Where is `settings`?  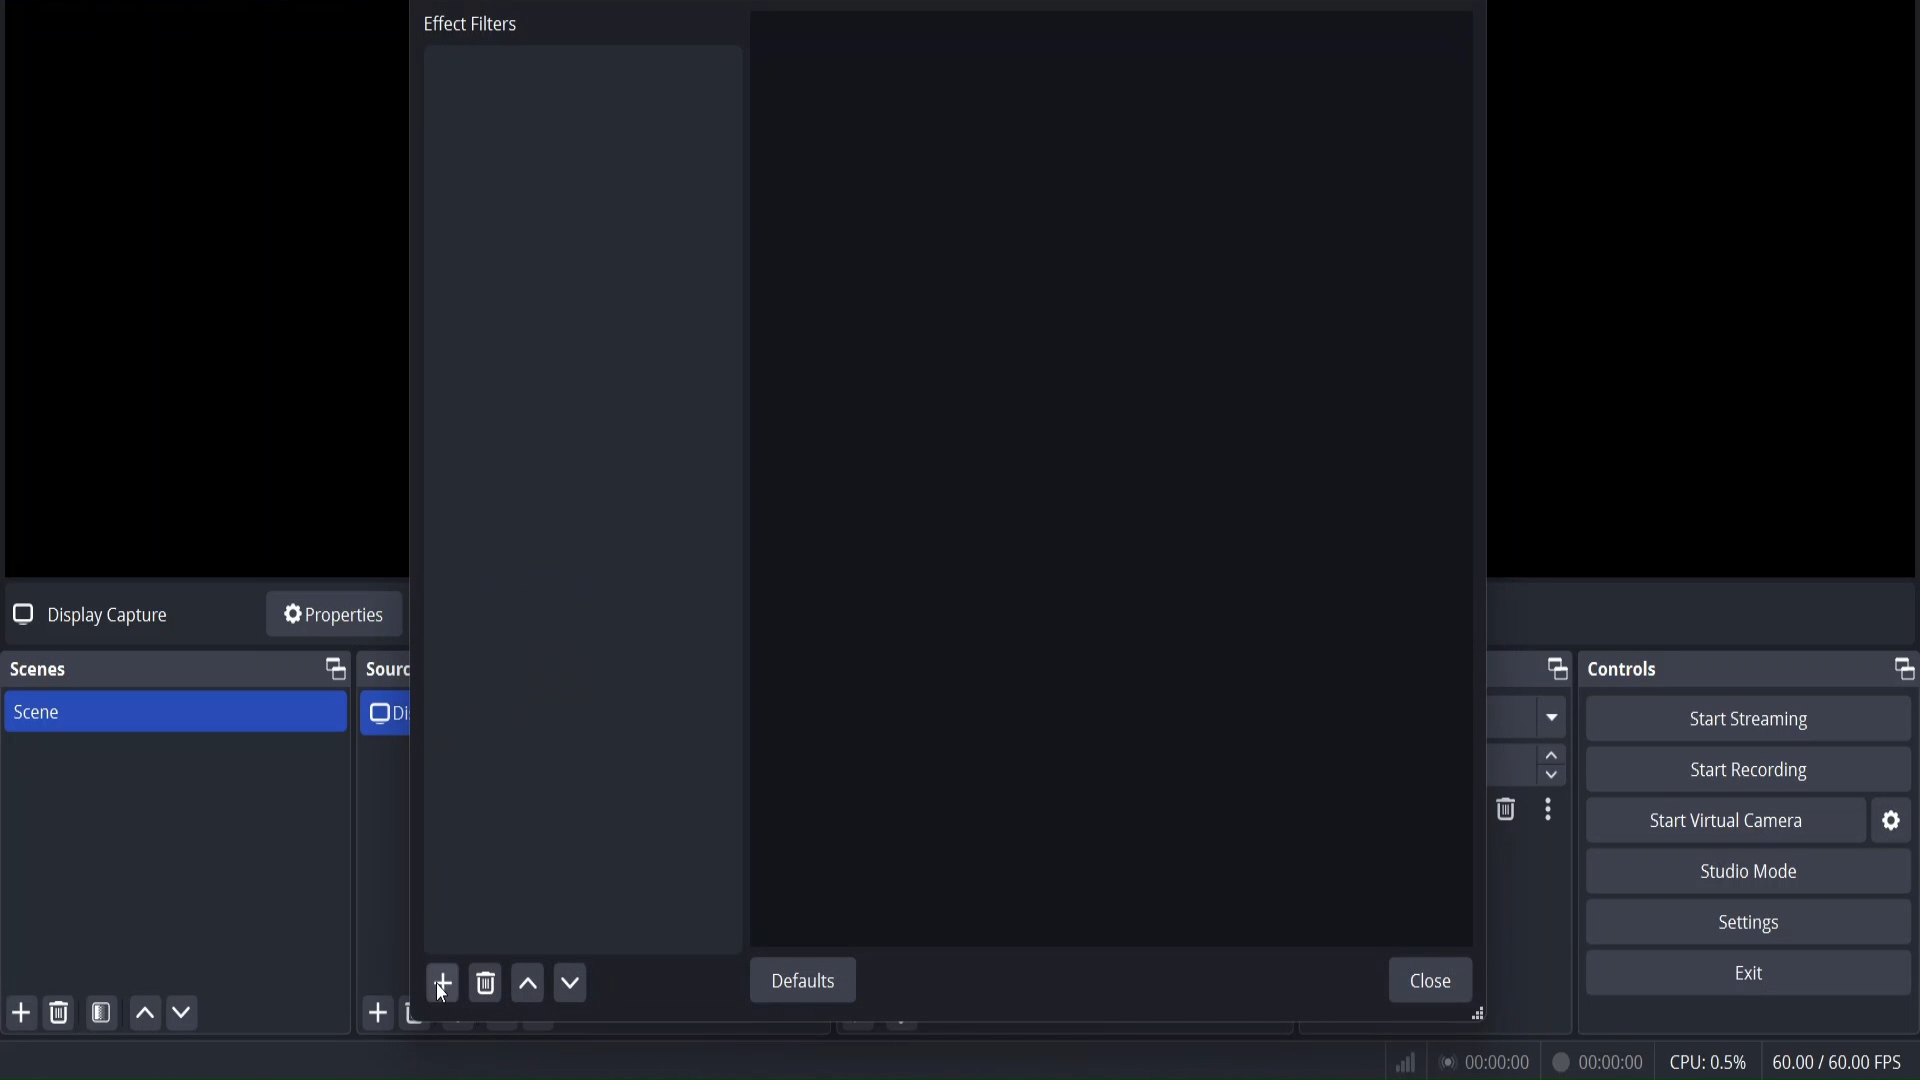 settings is located at coordinates (1891, 821).